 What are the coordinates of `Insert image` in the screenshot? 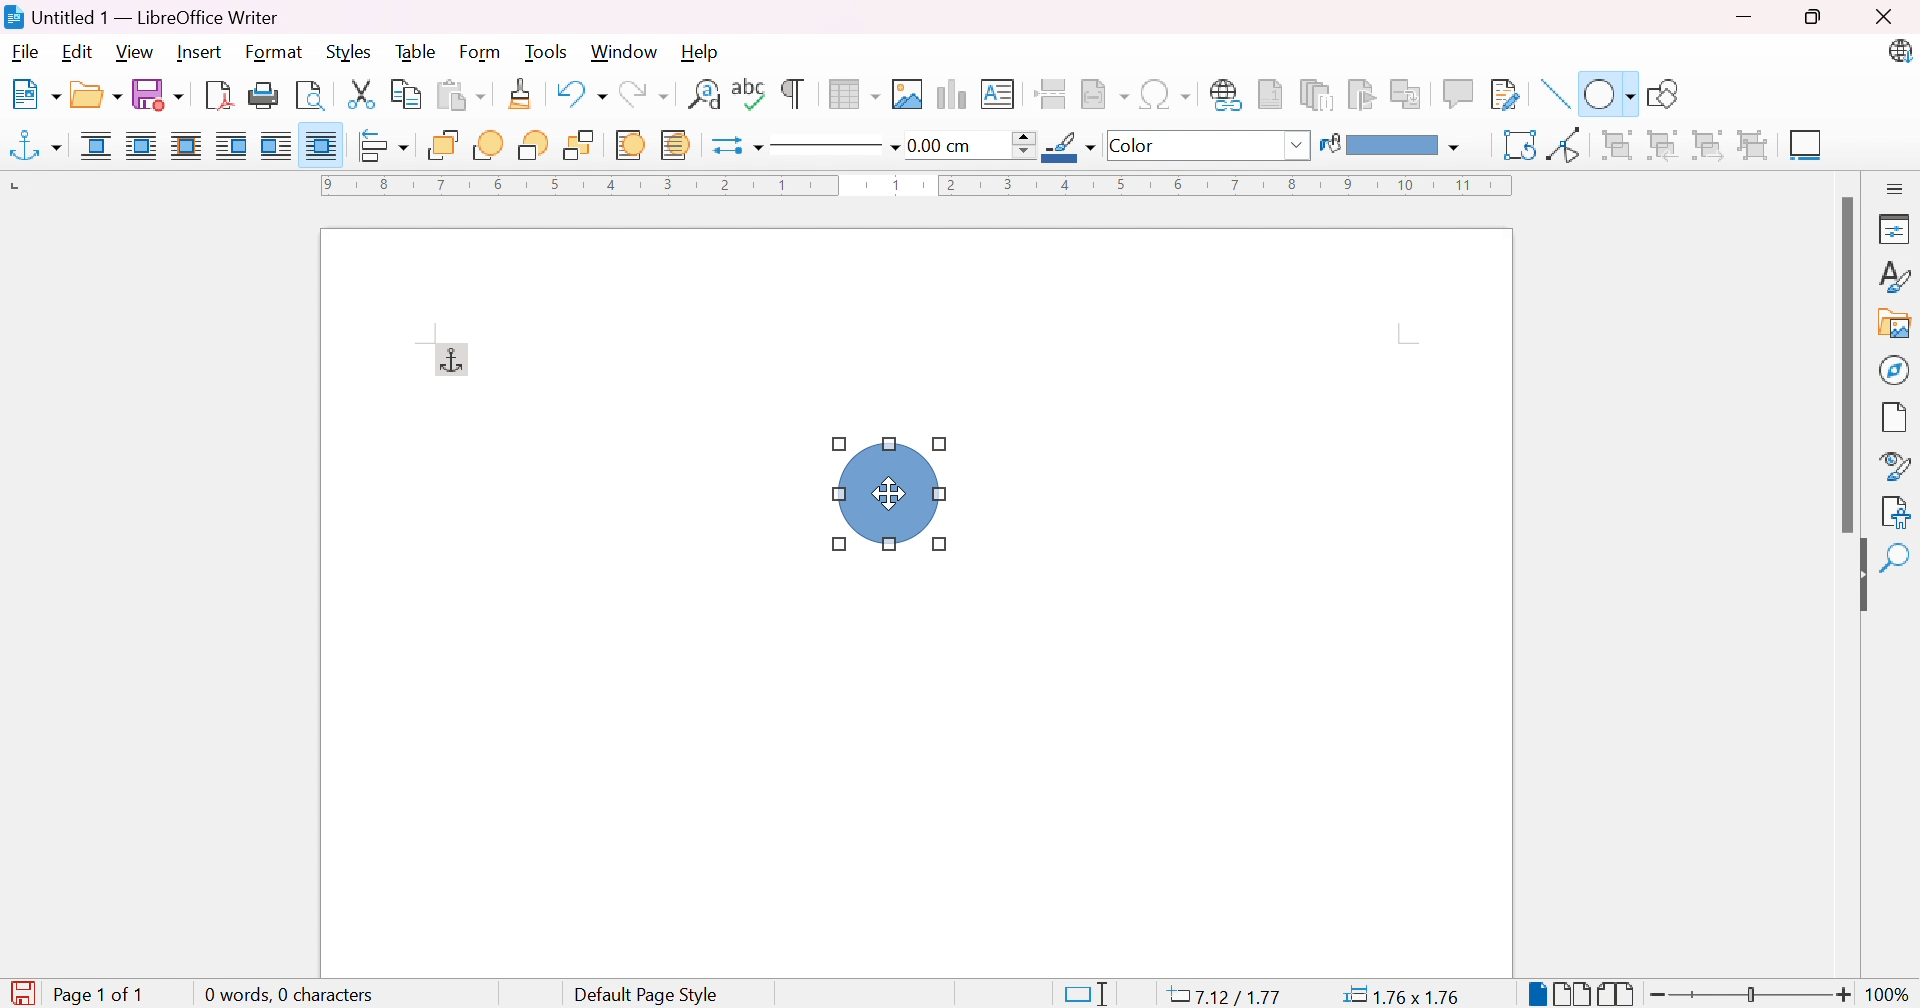 It's located at (906, 95).